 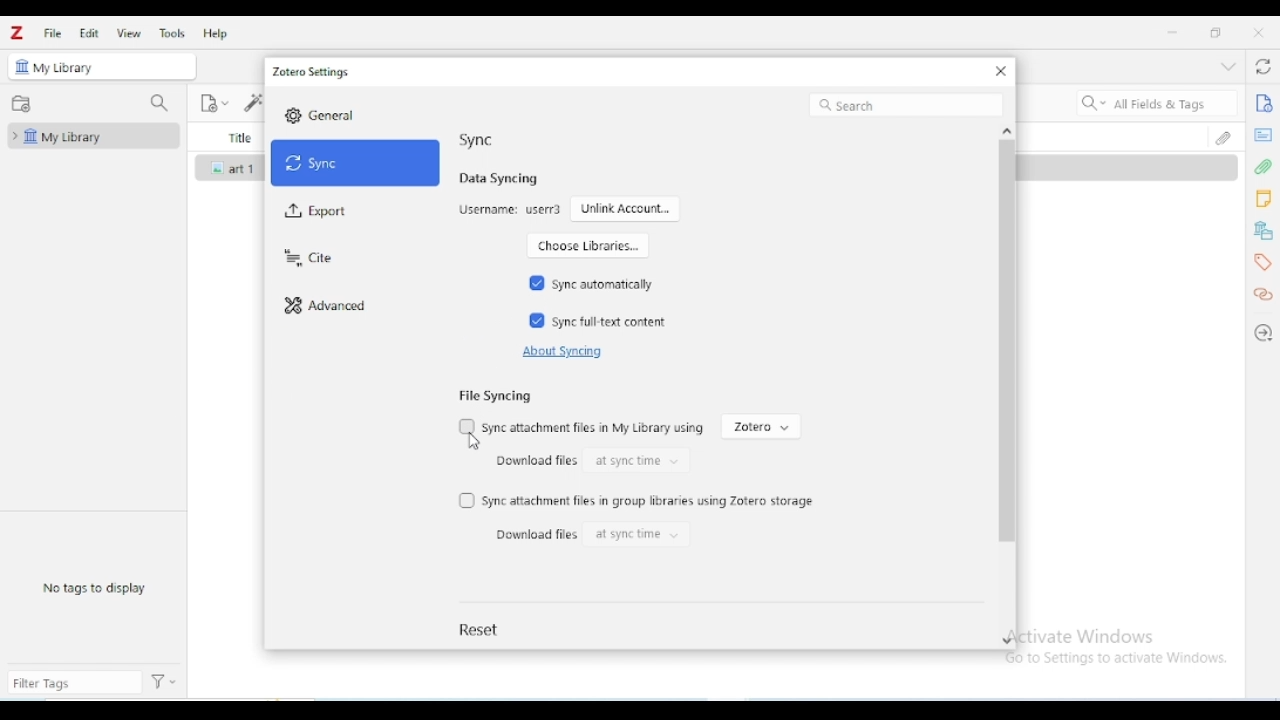 What do you see at coordinates (1264, 66) in the screenshot?
I see `sync with zotero.org` at bounding box center [1264, 66].